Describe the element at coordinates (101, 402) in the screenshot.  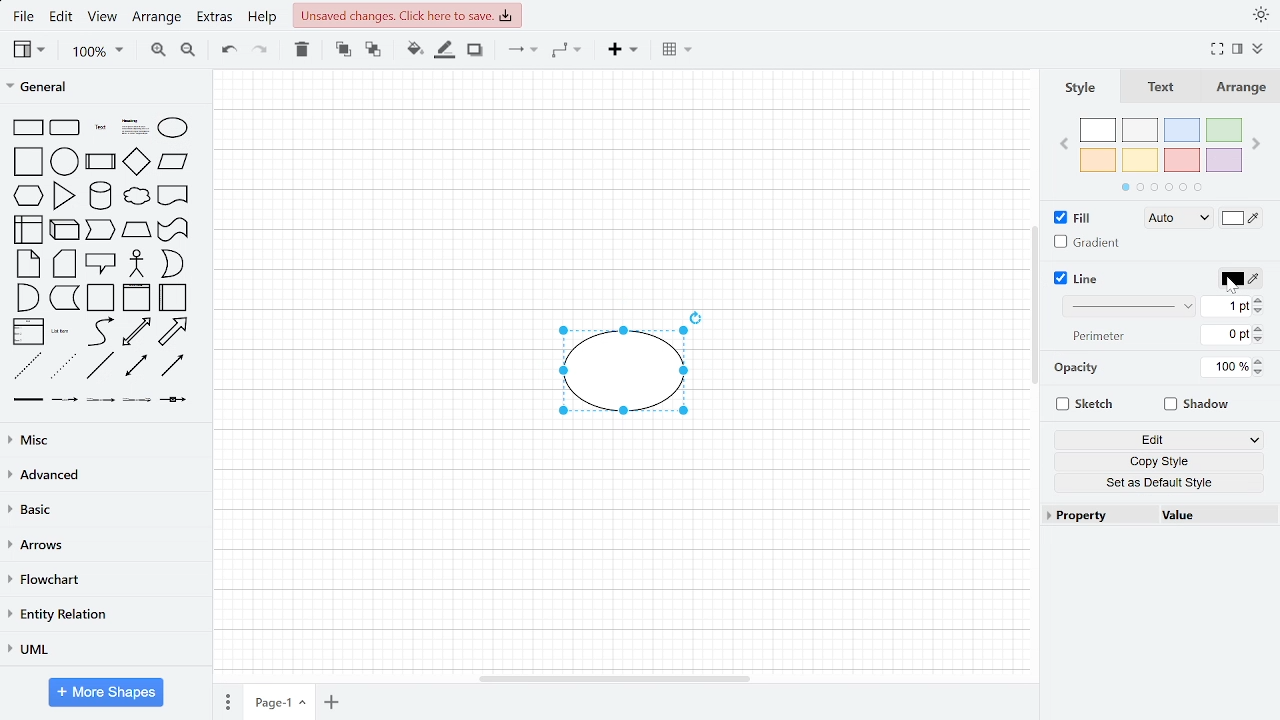
I see `connector with 2 label` at that location.